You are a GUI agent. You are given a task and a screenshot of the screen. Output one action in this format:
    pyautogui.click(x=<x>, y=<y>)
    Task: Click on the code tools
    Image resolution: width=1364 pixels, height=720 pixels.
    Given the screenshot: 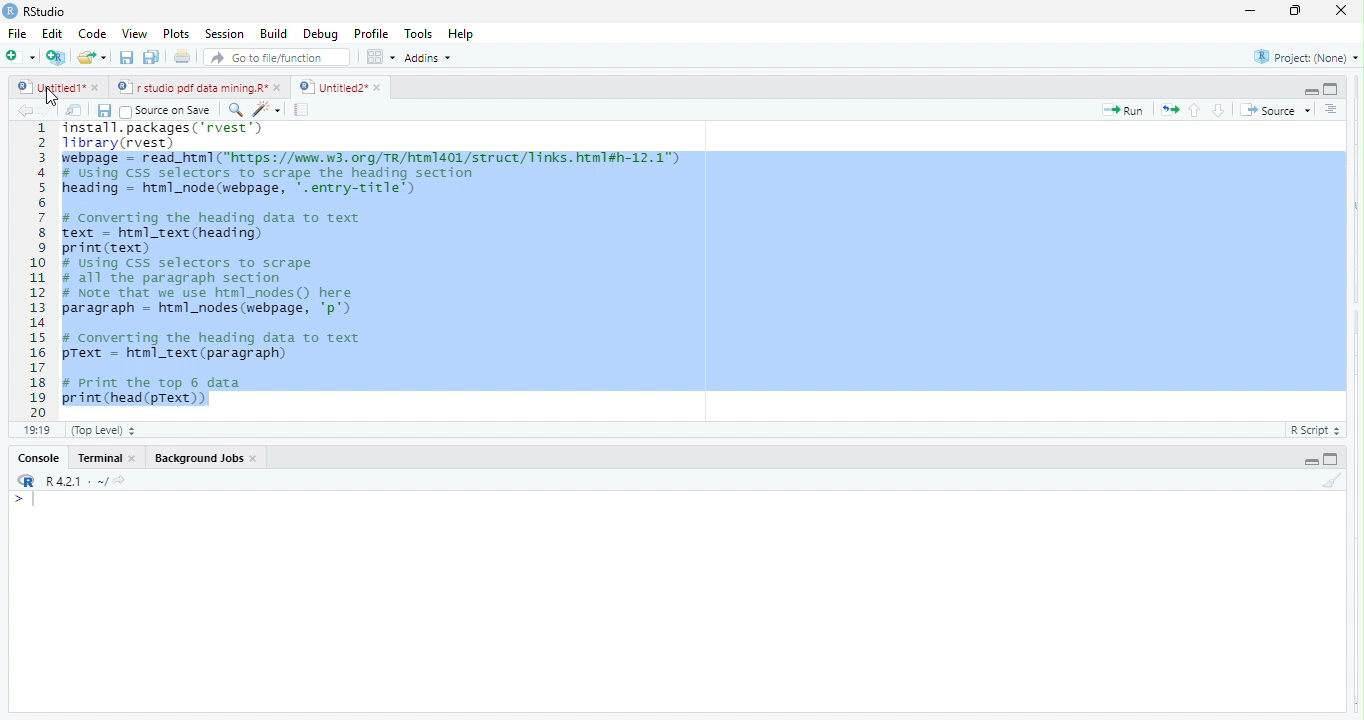 What is the action you would take?
    pyautogui.click(x=267, y=109)
    